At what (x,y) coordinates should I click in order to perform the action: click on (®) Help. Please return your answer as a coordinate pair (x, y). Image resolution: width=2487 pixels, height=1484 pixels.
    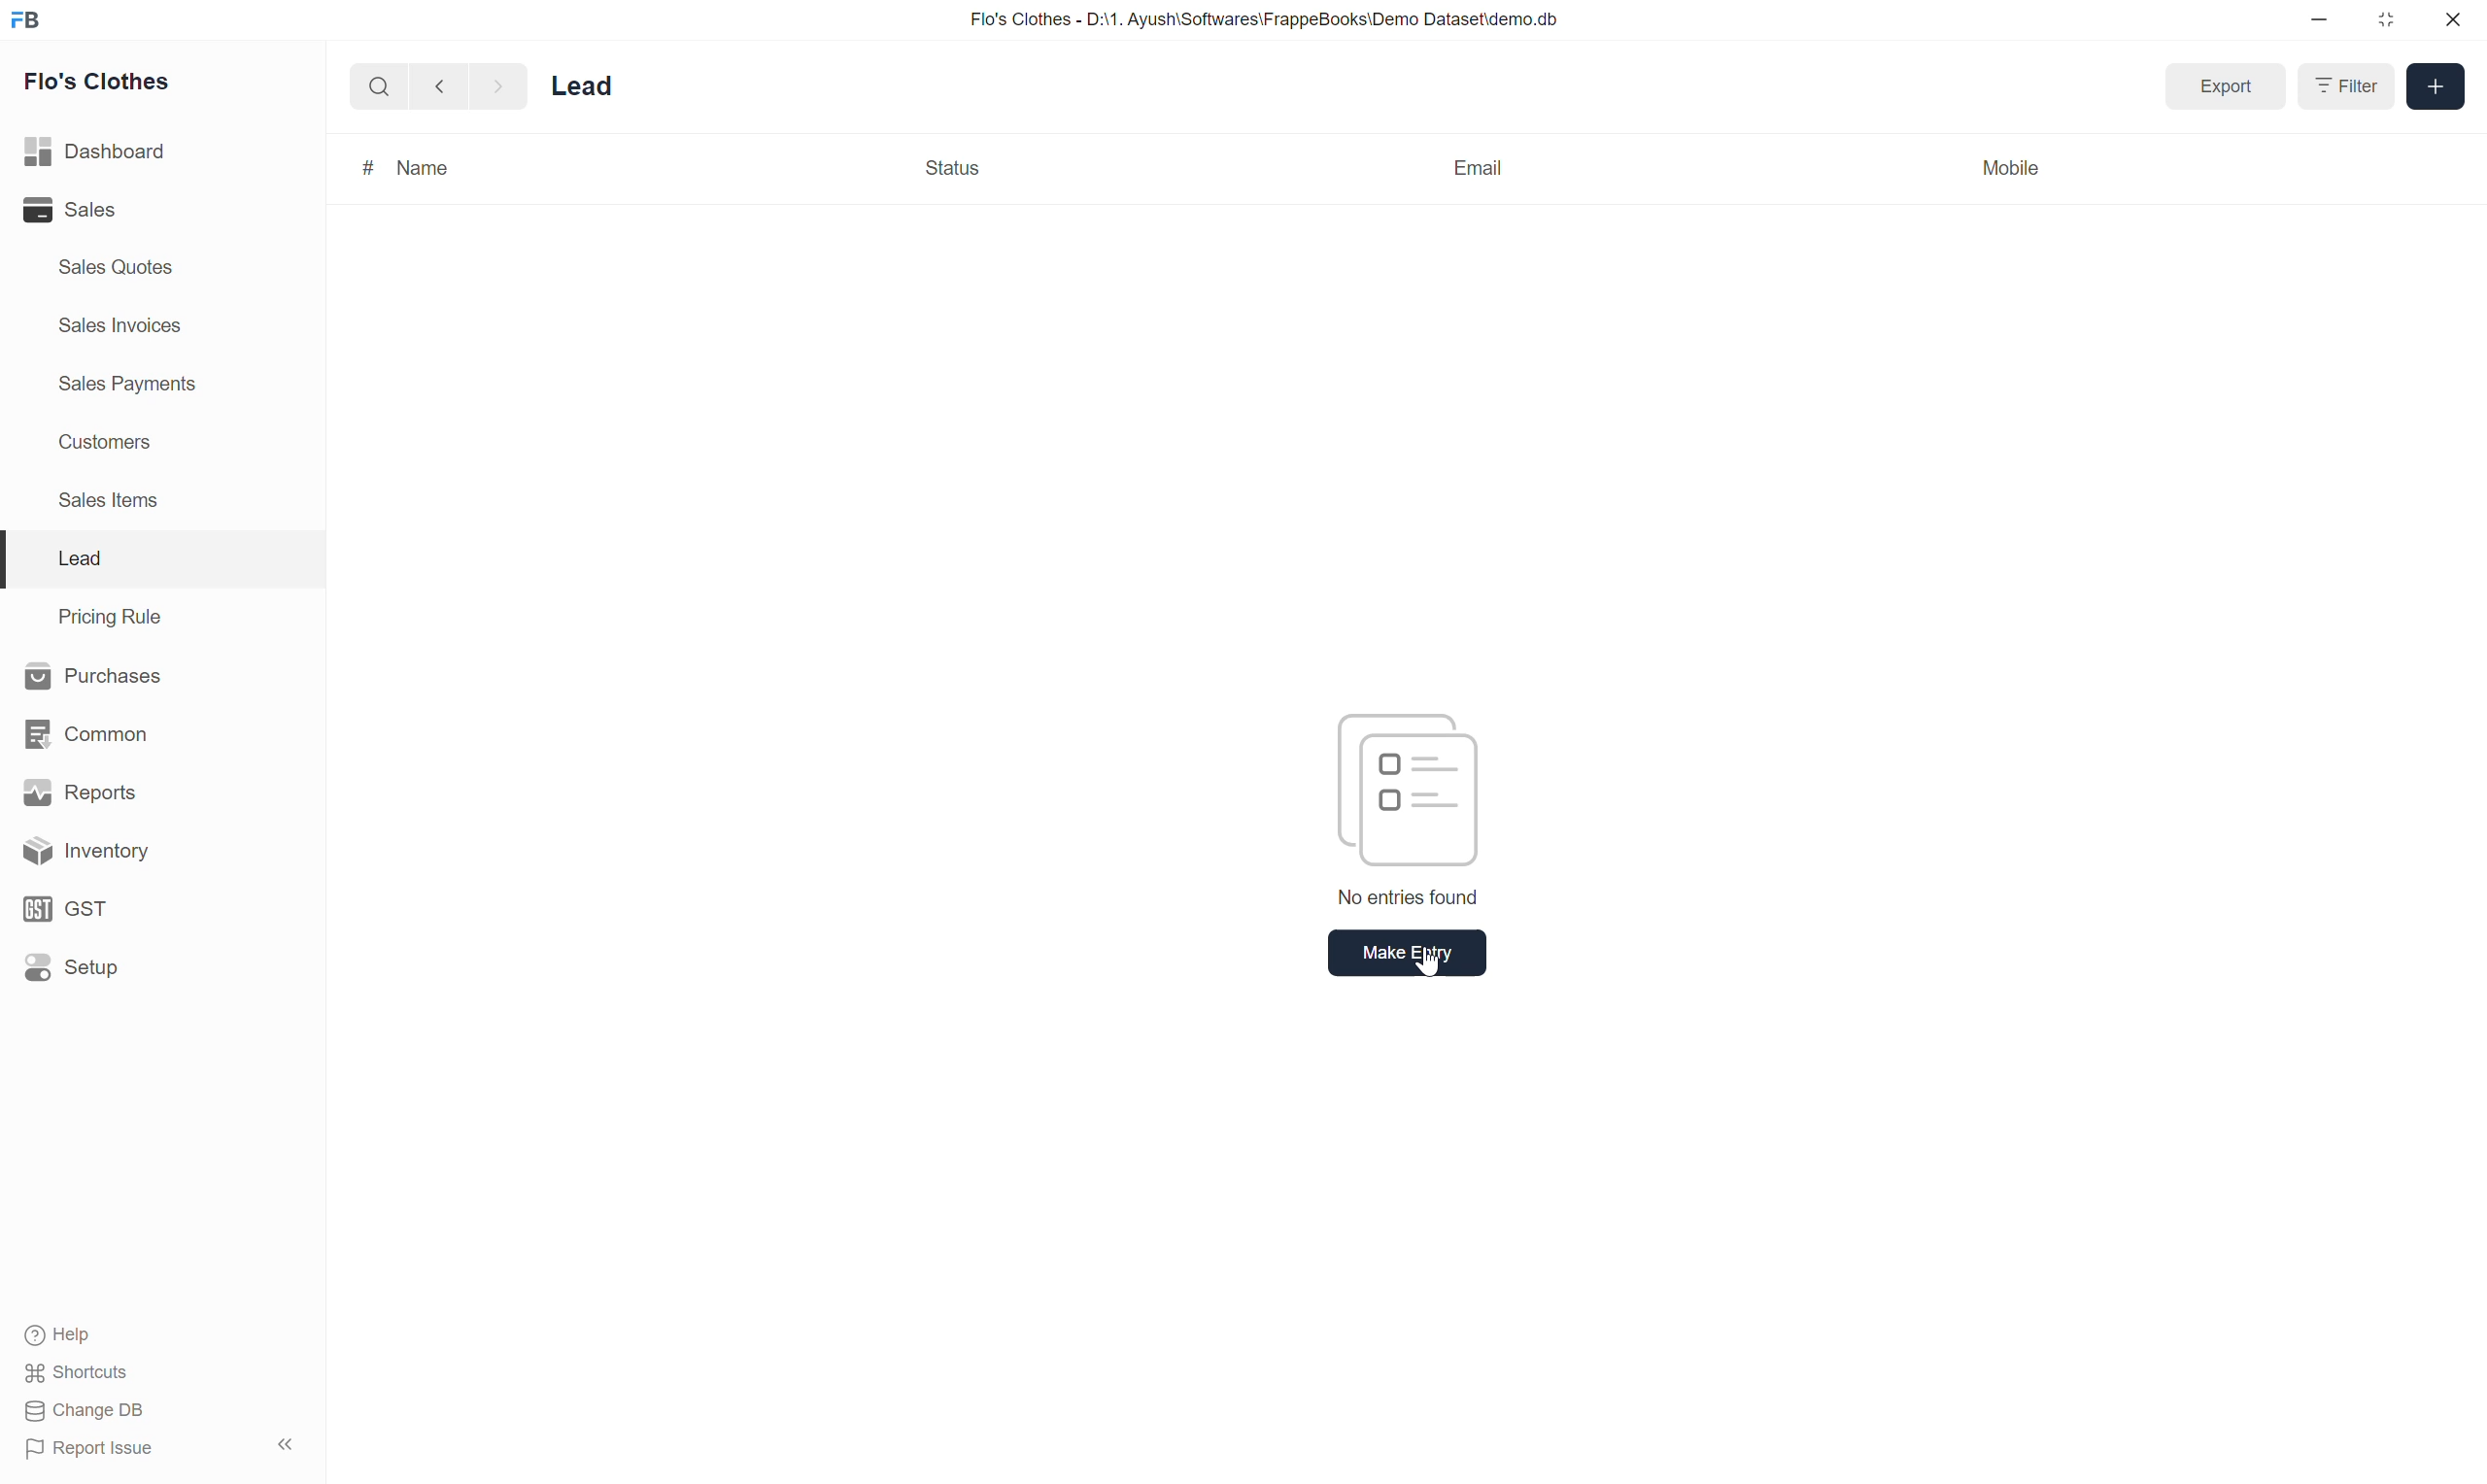
    Looking at the image, I should click on (70, 1330).